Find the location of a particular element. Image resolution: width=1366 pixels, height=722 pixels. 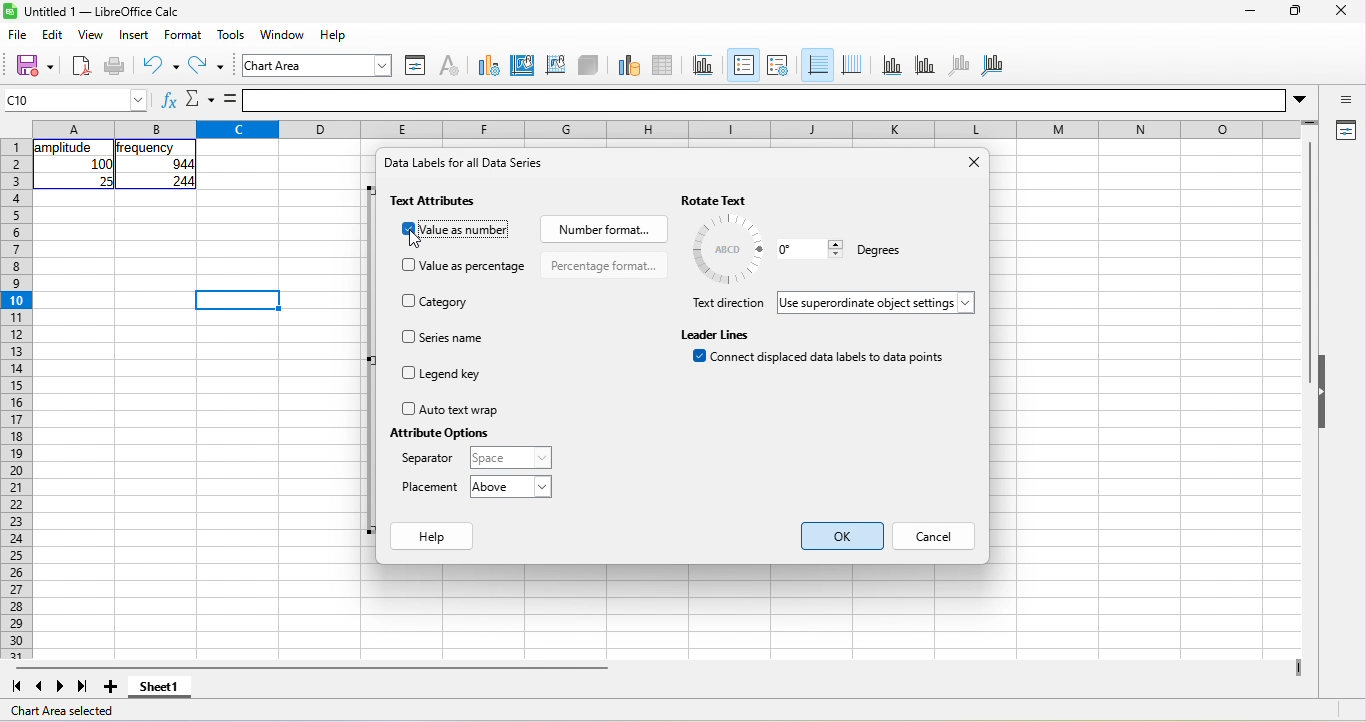

edit is located at coordinates (56, 34).